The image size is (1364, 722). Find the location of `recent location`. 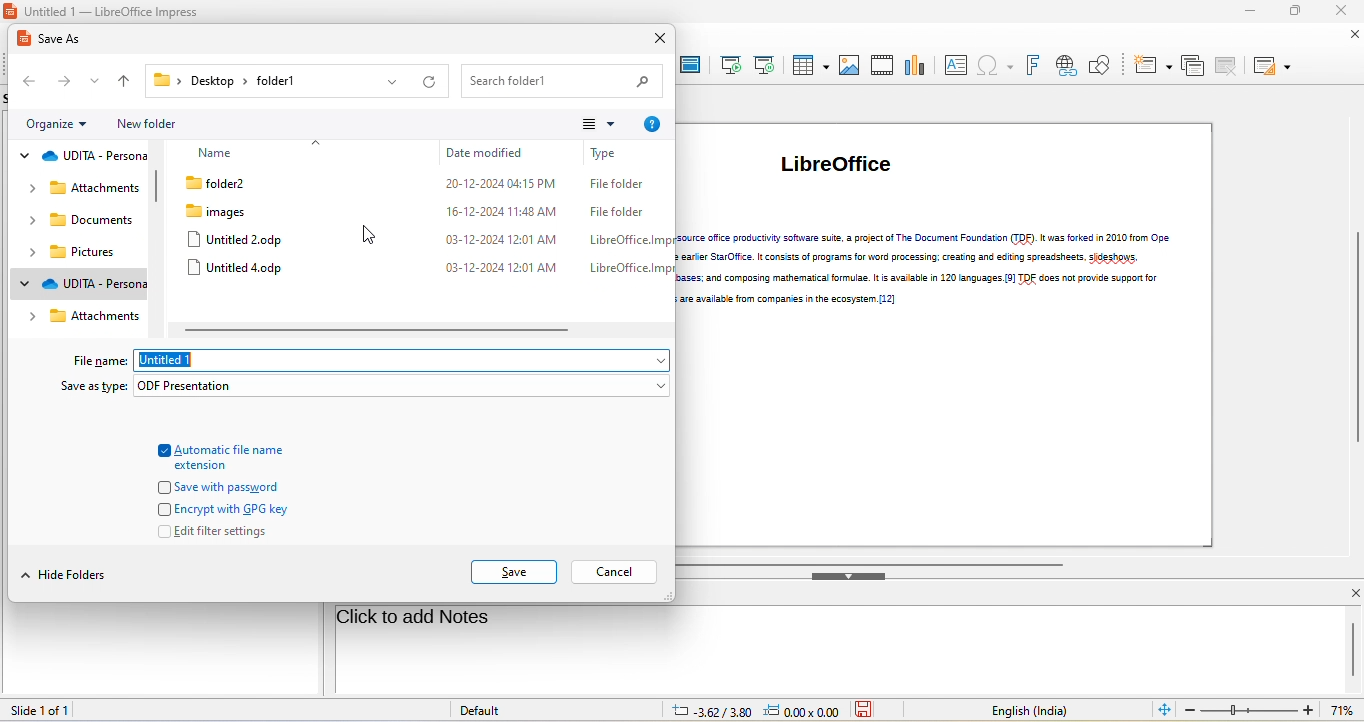

recent location is located at coordinates (96, 81).